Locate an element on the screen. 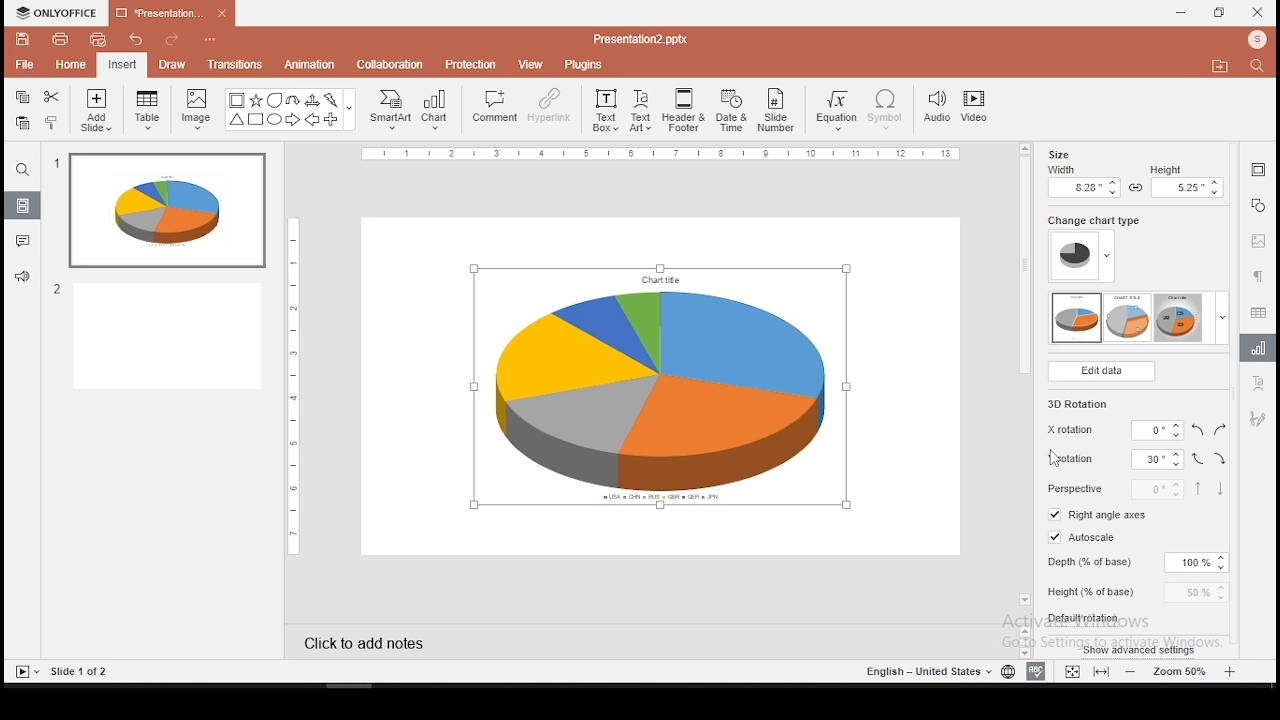 This screenshot has height=720, width=1280. style 2 is located at coordinates (1129, 318).